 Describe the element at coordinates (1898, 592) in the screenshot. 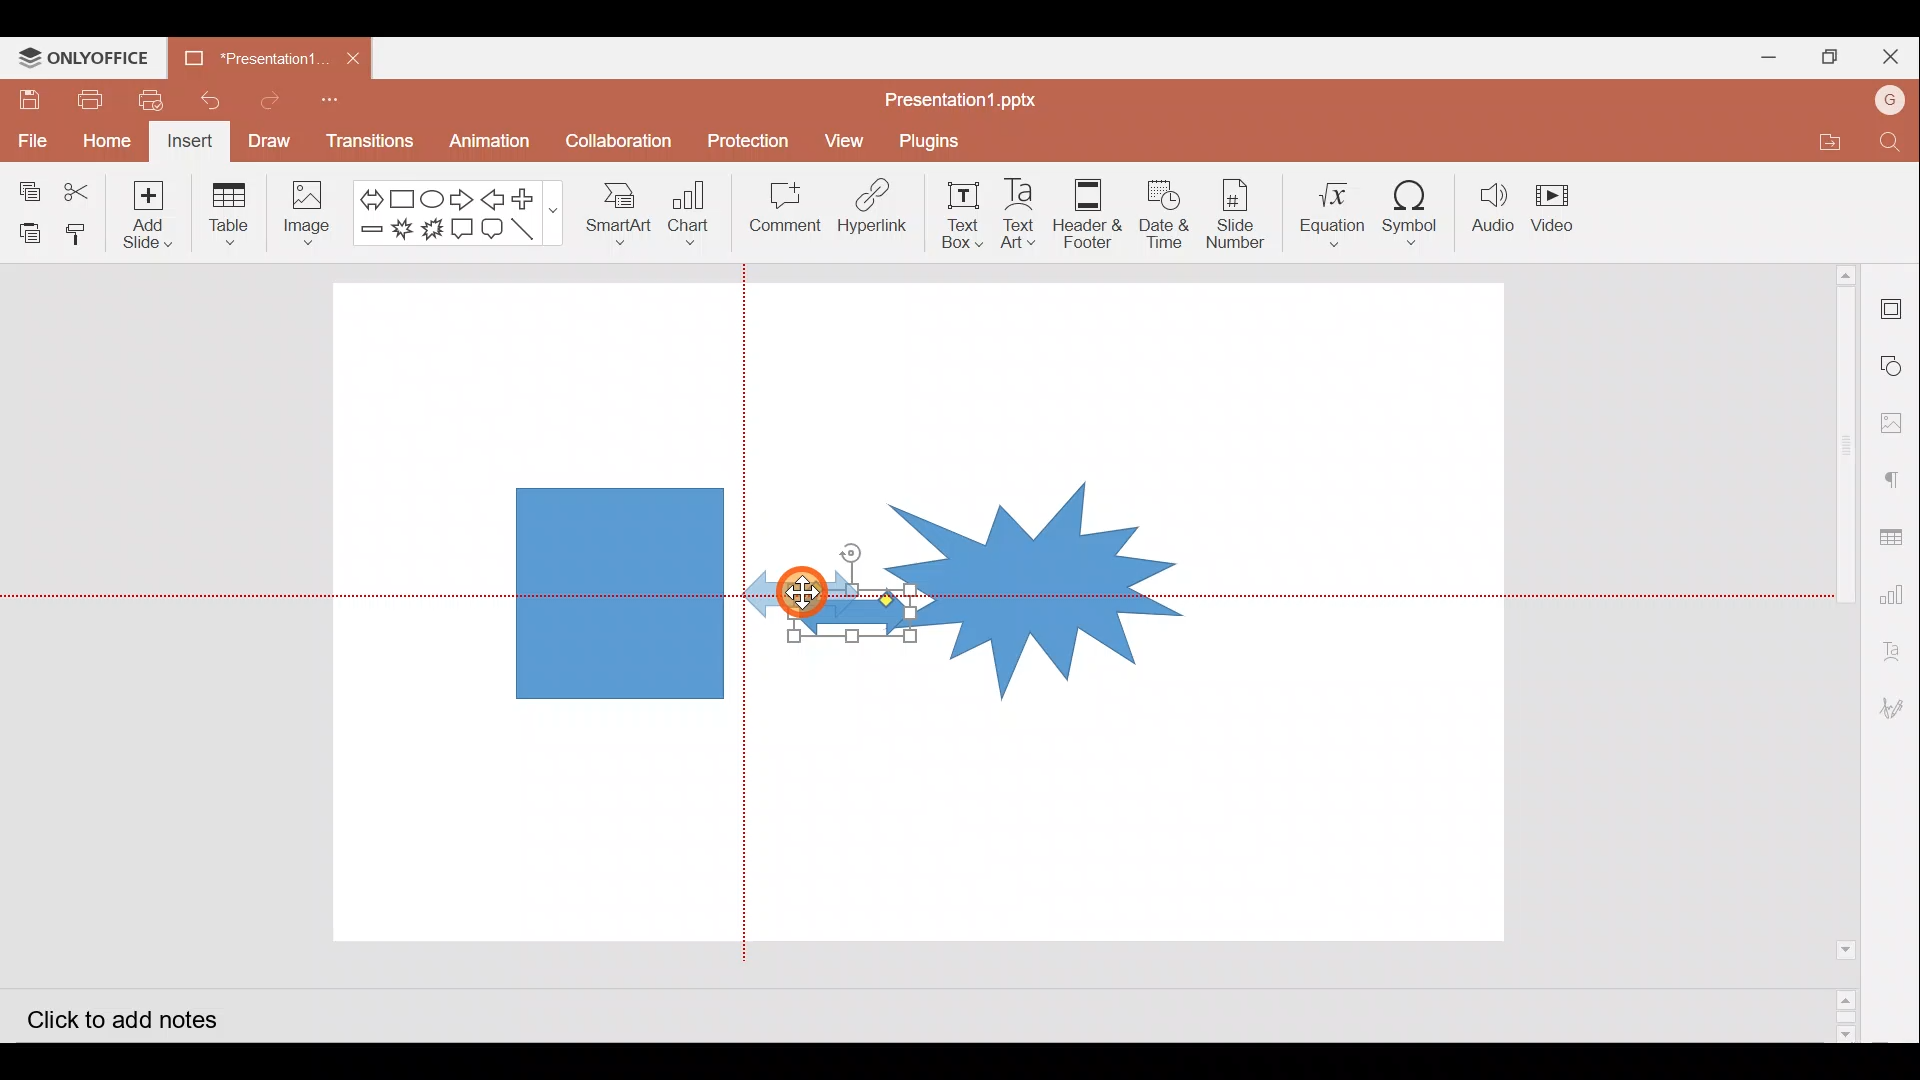

I see `Chart settings` at that location.